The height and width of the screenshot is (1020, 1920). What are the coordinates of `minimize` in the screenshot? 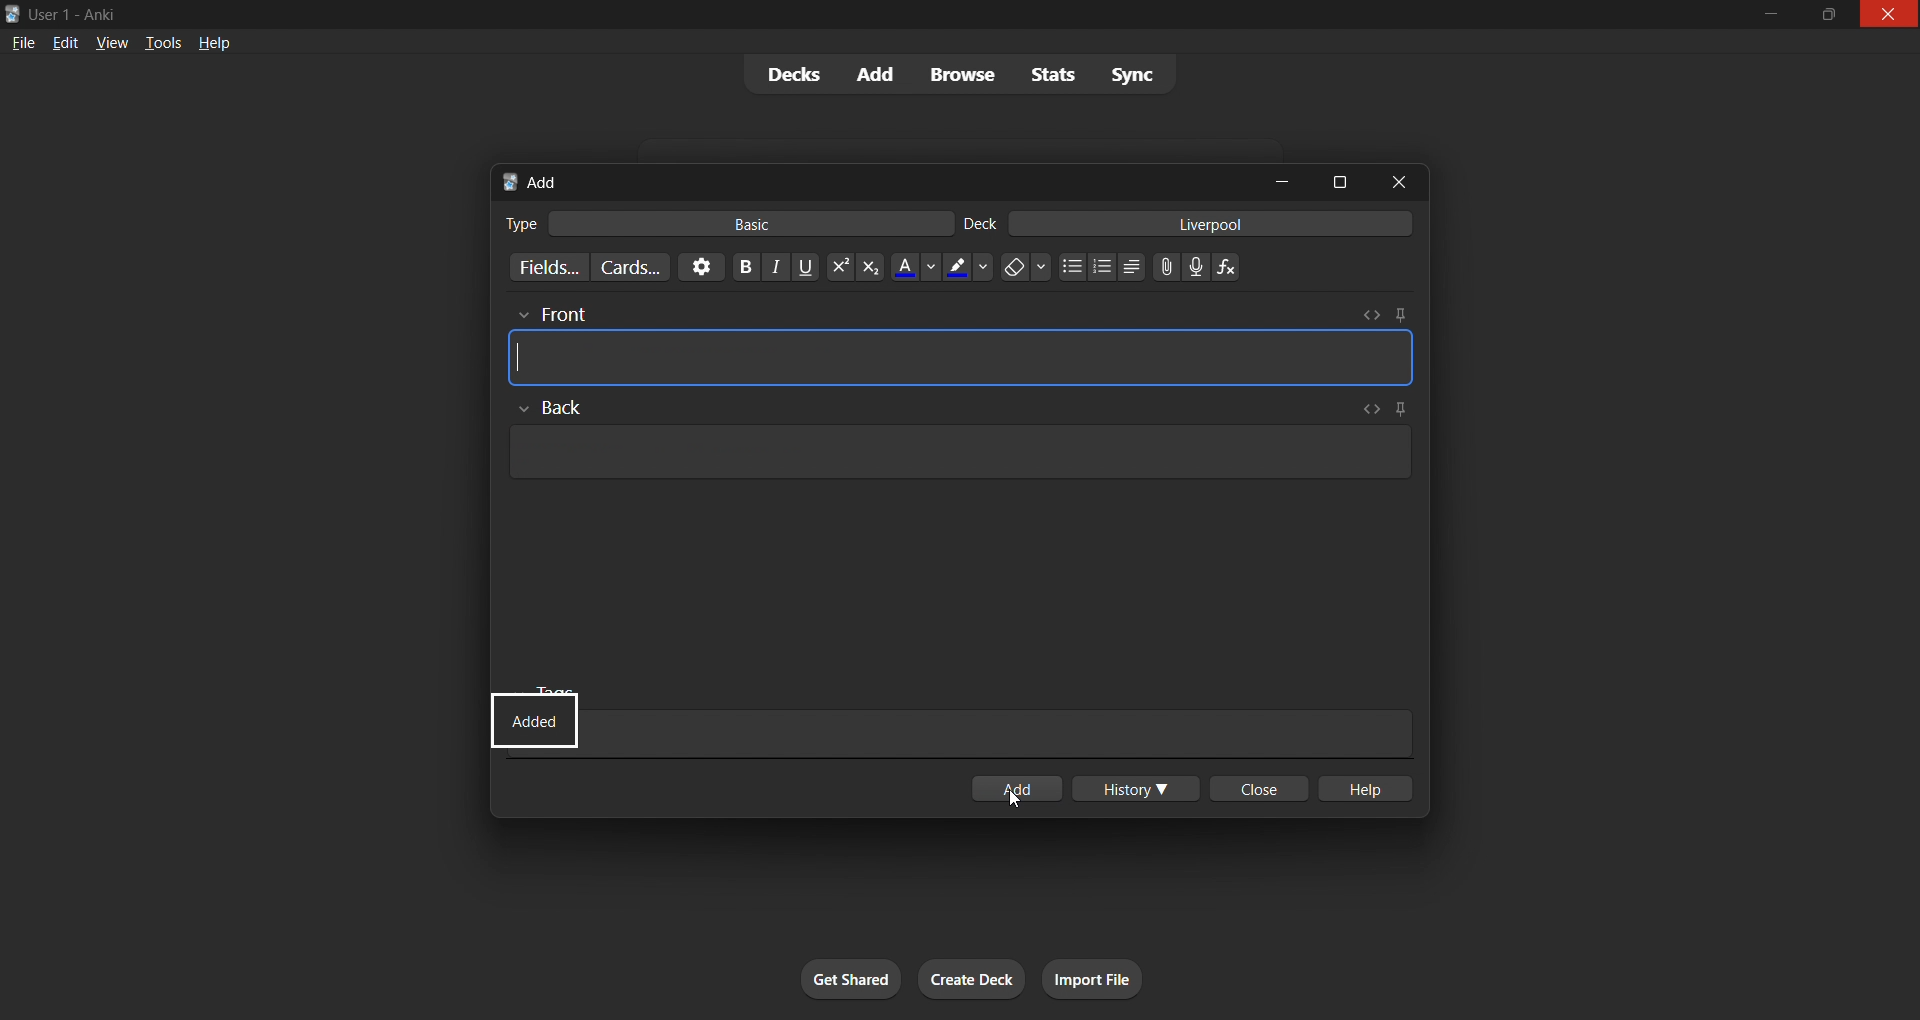 It's located at (1770, 14).